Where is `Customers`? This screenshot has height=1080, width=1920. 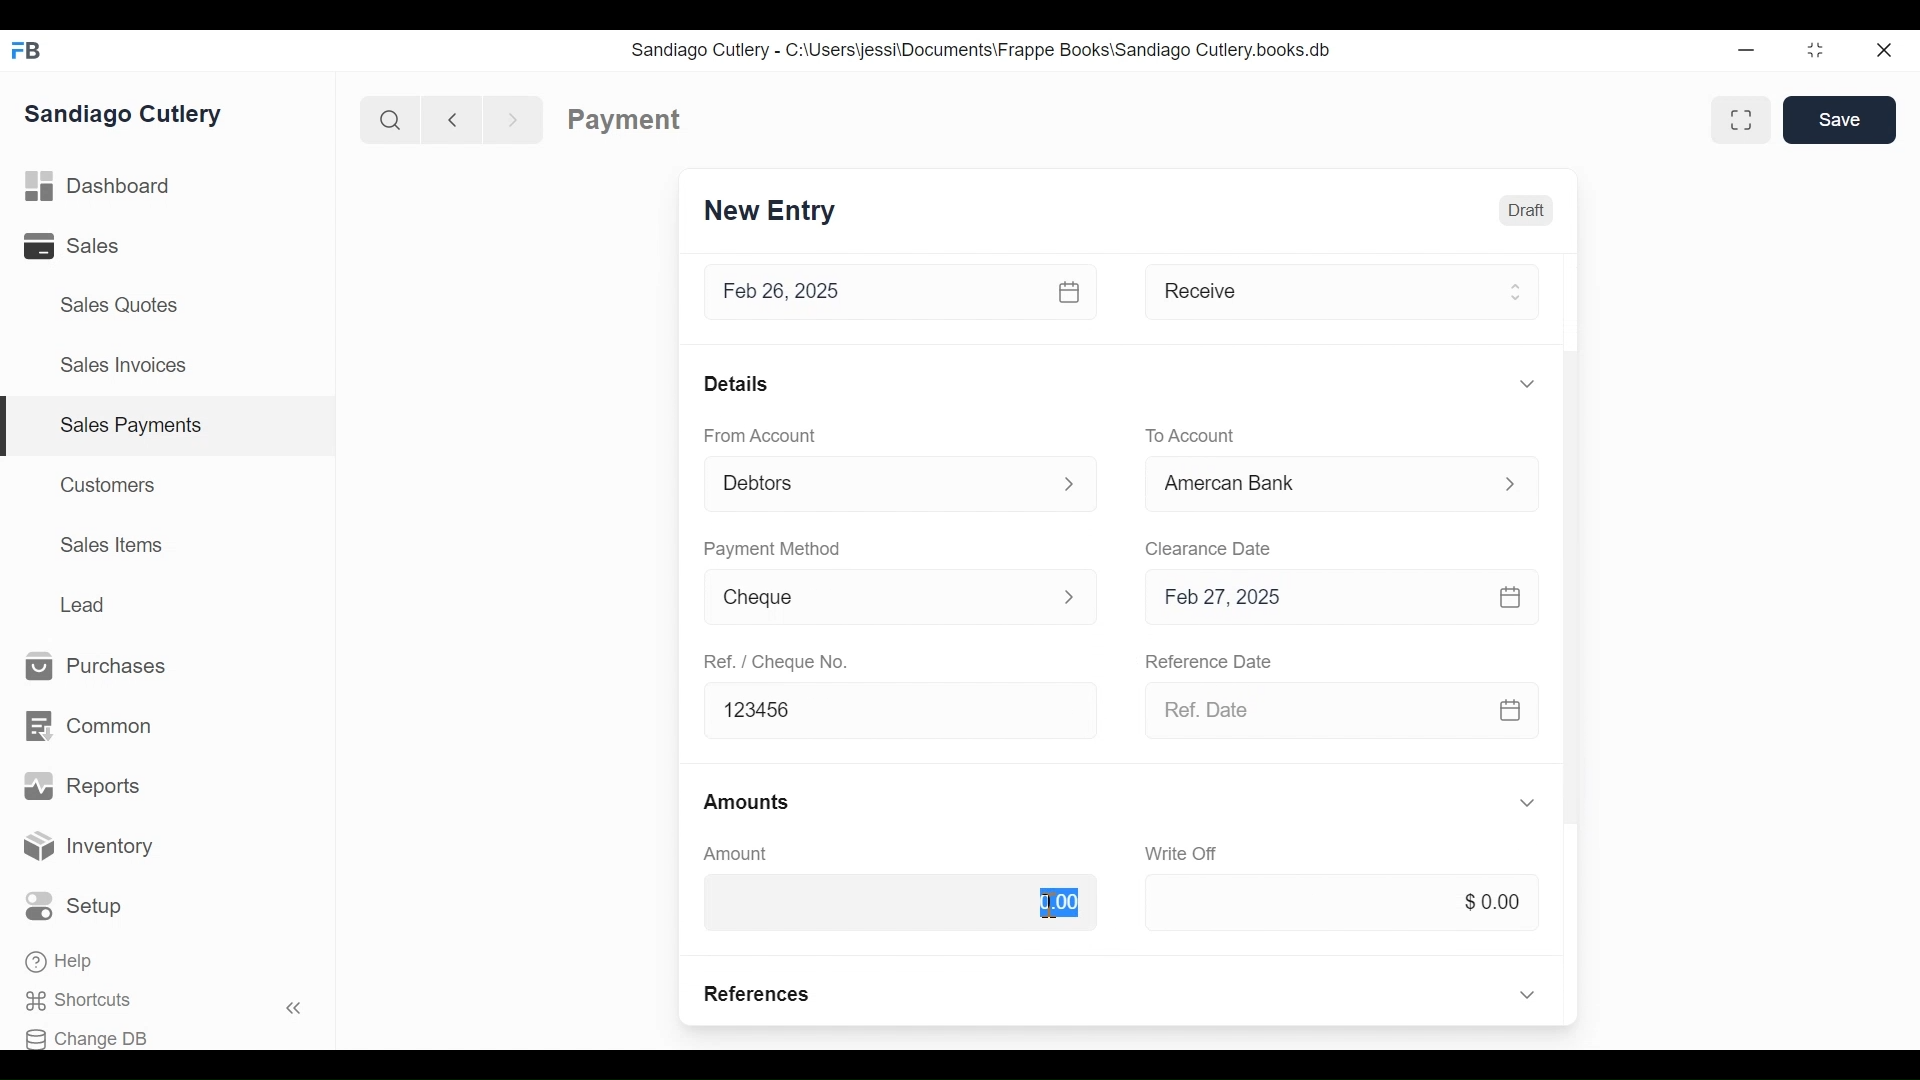
Customers is located at coordinates (110, 484).